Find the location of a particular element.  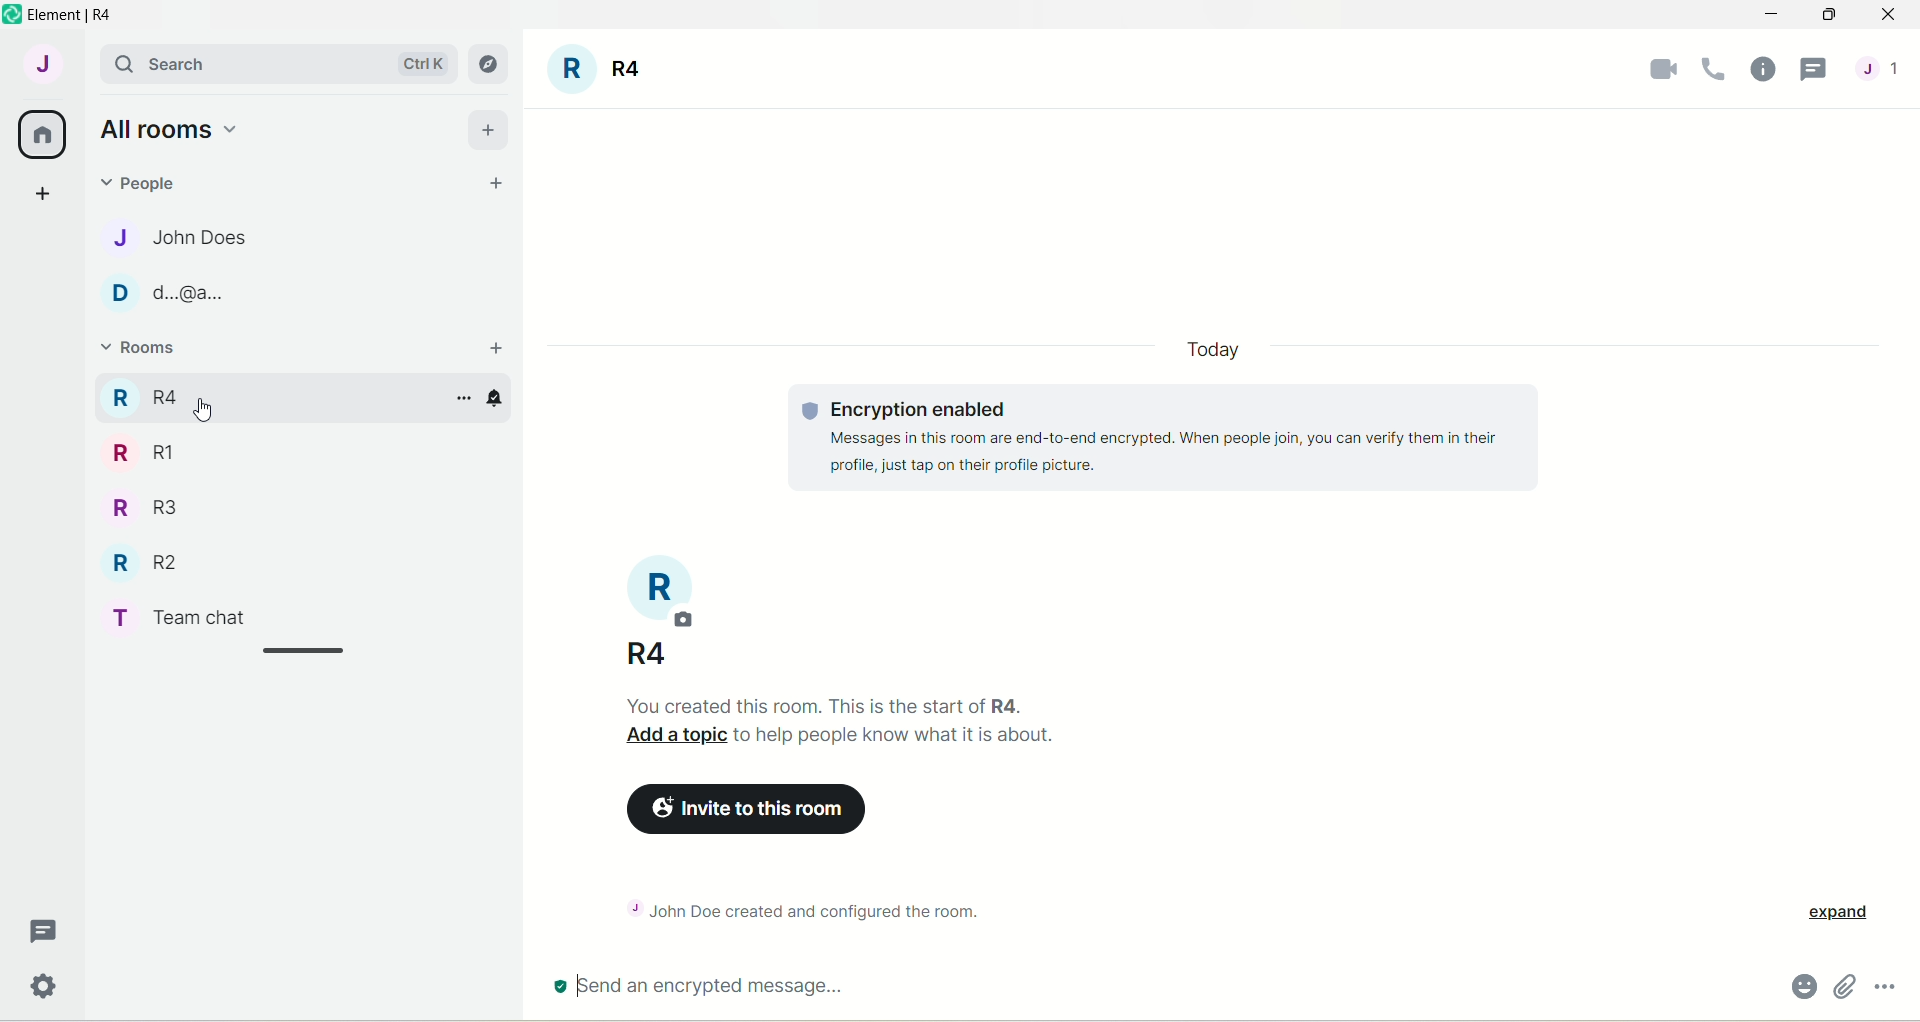

© Encryption enabled
Messages in this room are end-to-end encrypted. When people join, you can verify them in their
profile, just tap on their profile picture. is located at coordinates (1146, 446).